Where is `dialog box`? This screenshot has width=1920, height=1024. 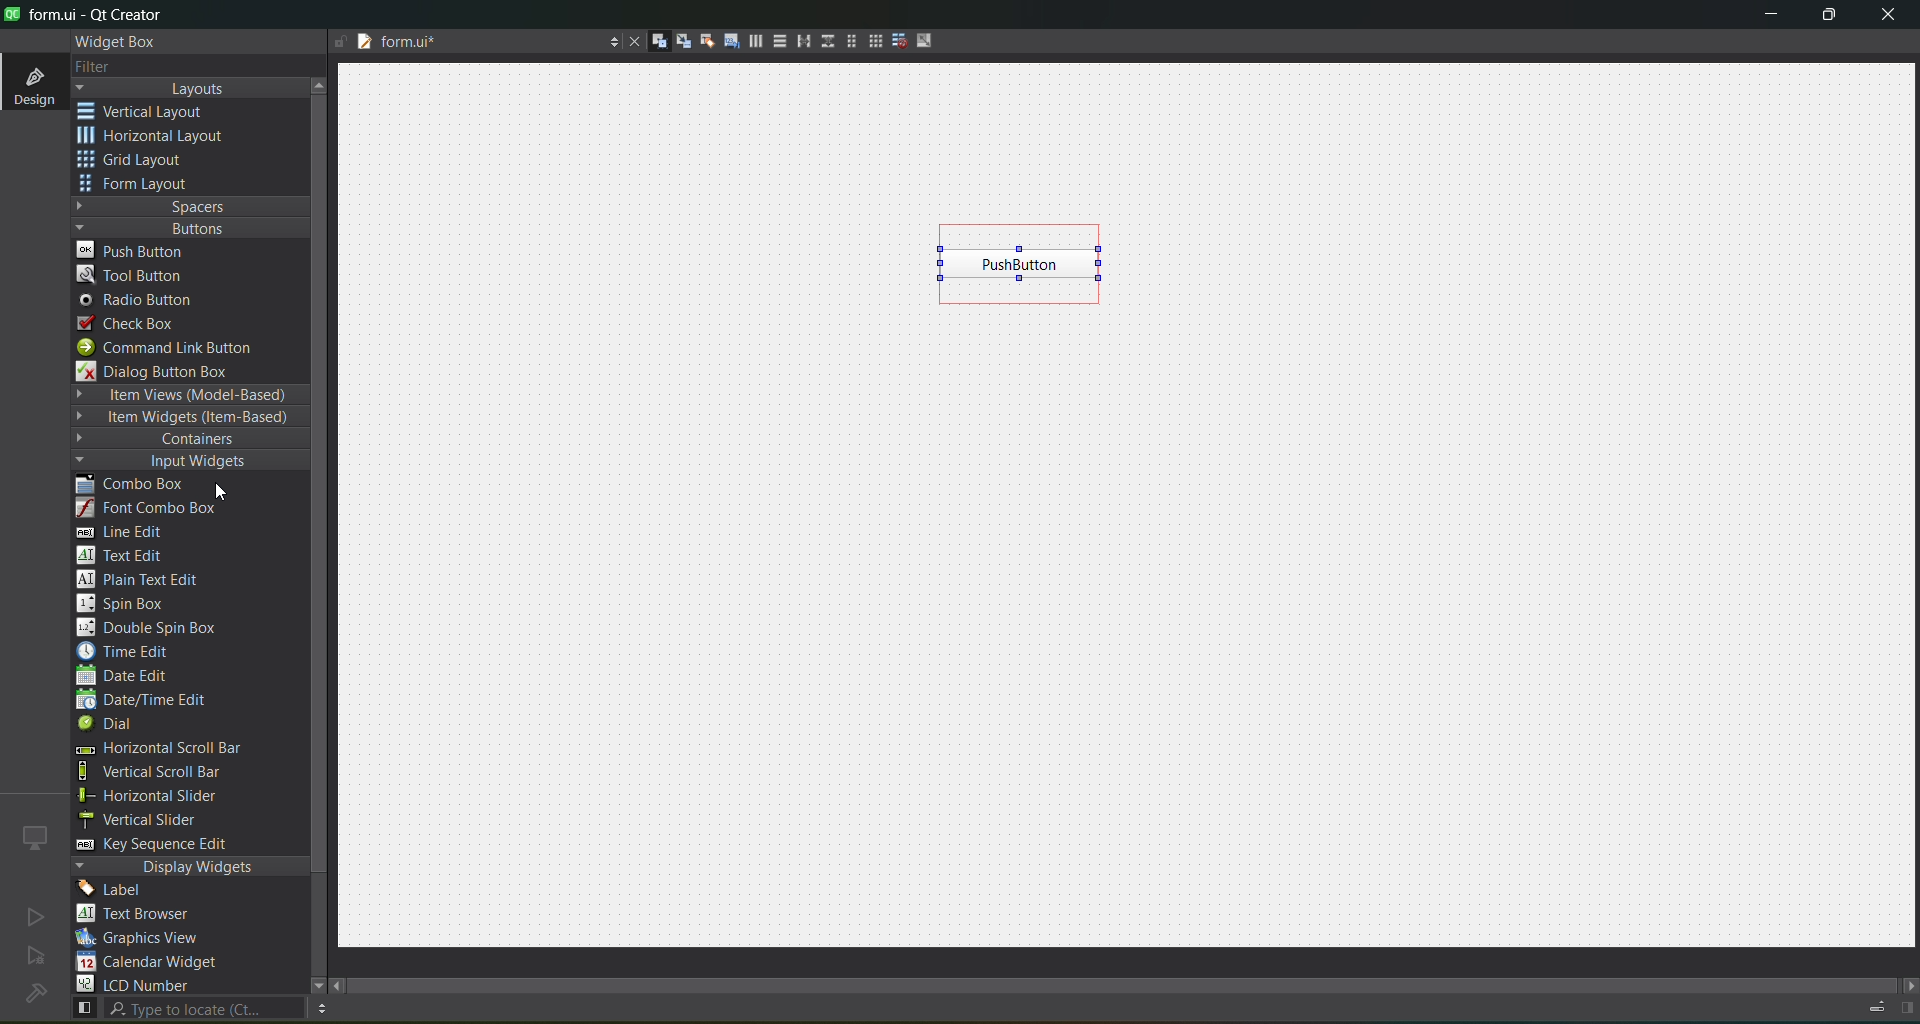 dialog box is located at coordinates (167, 371).